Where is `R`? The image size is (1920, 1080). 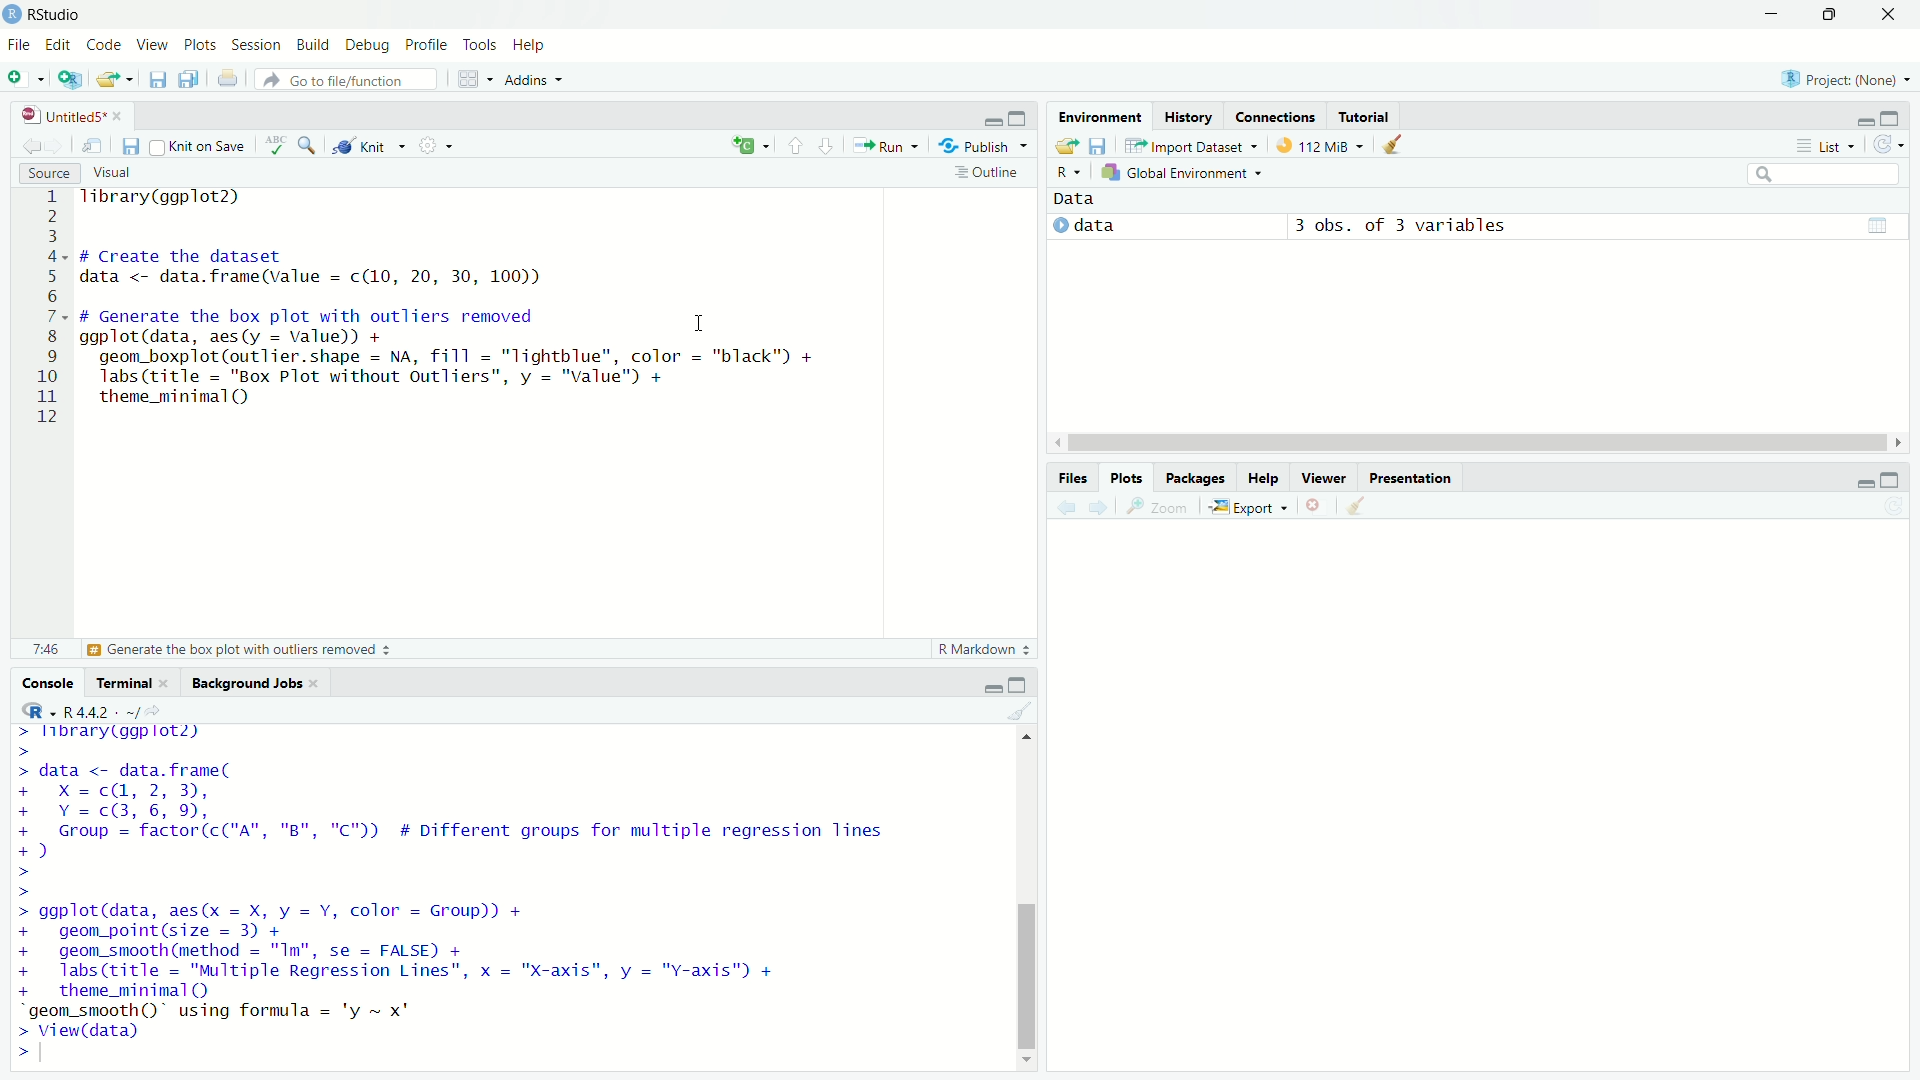
R is located at coordinates (1064, 169).